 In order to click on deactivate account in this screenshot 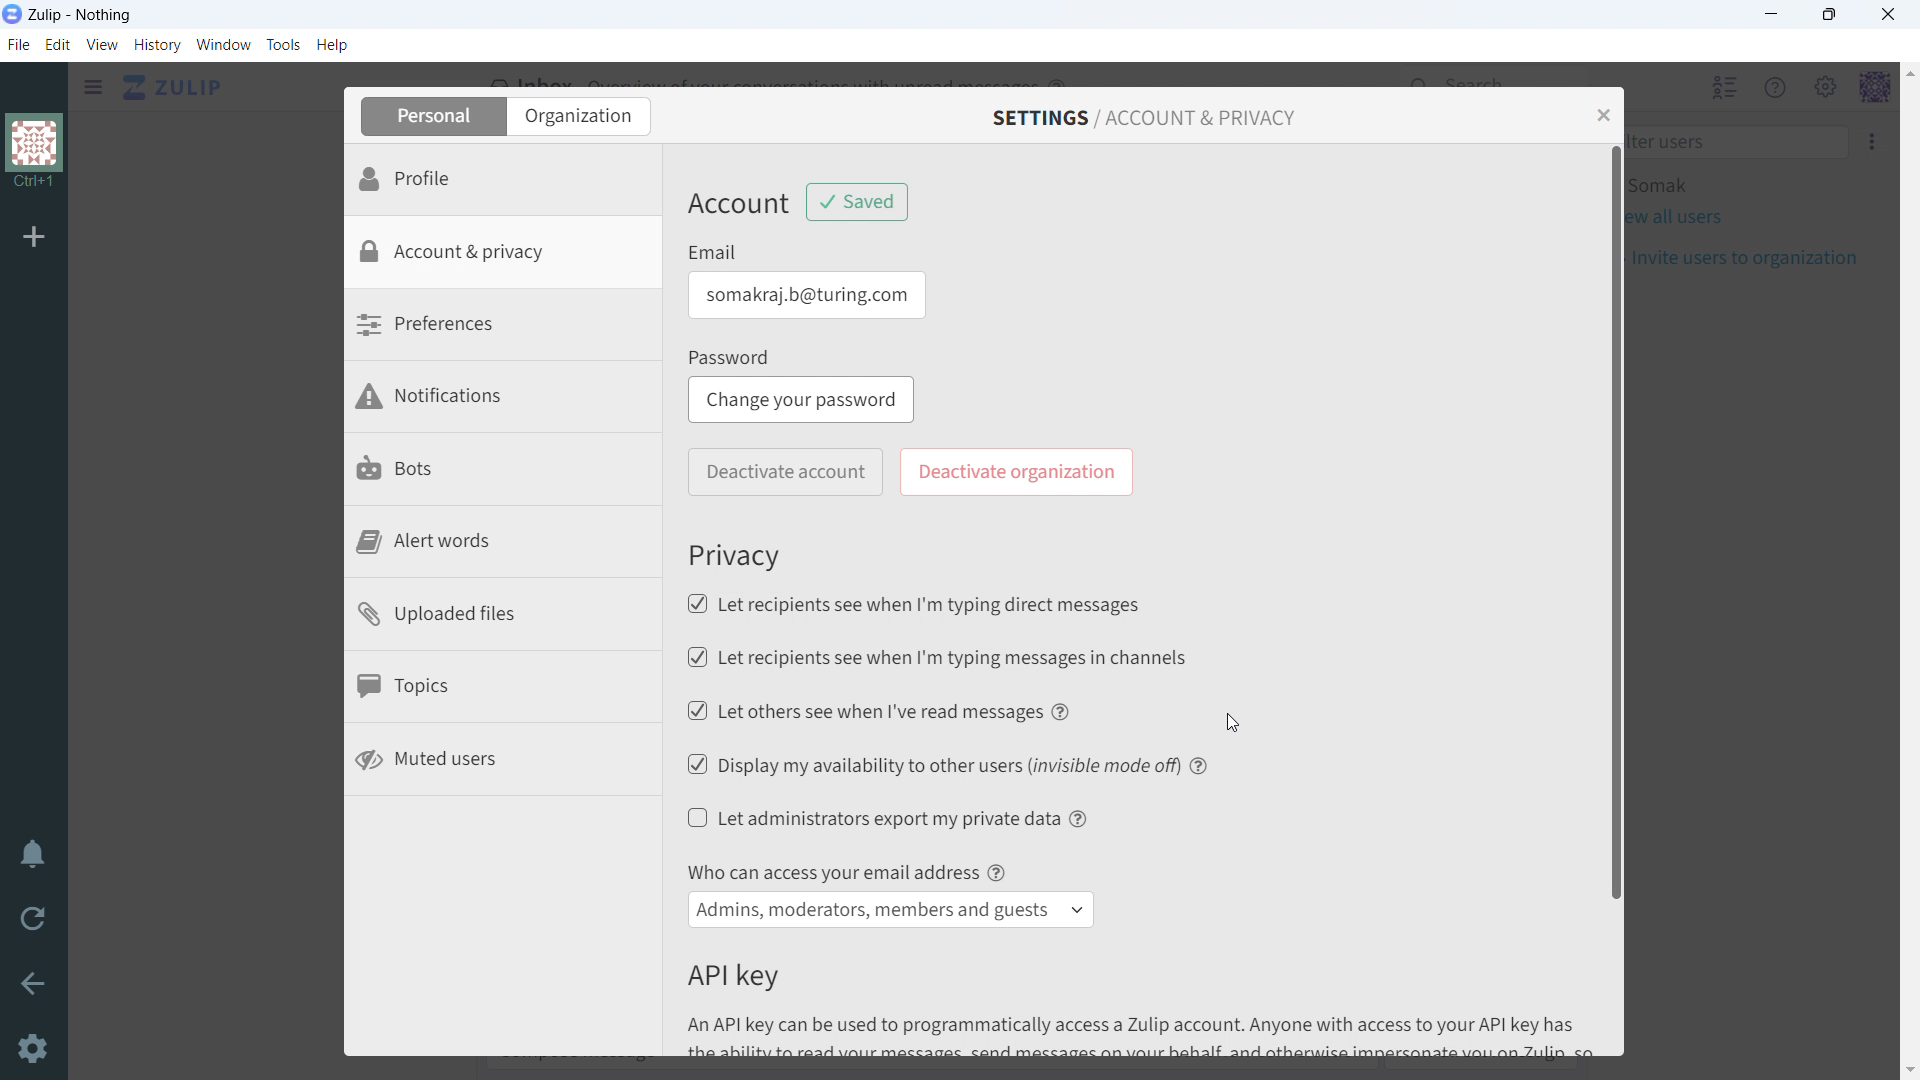, I will do `click(791, 473)`.